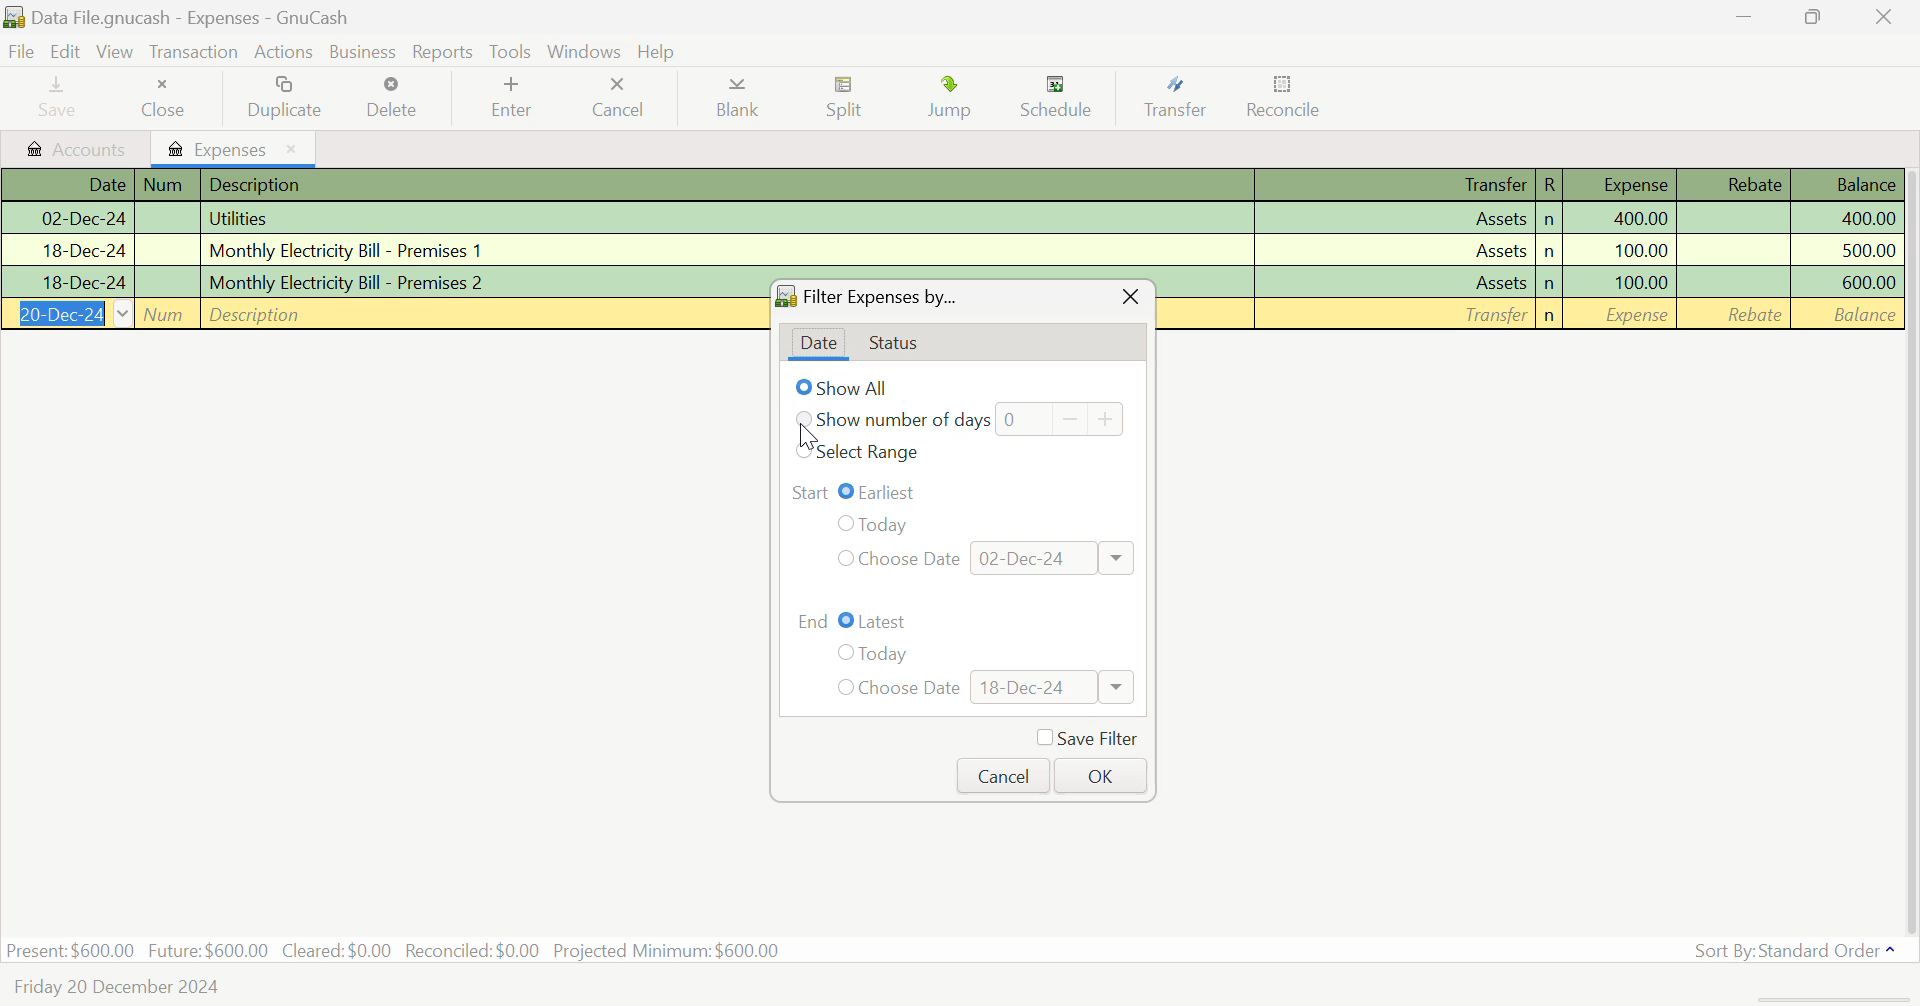 The width and height of the screenshot is (1920, 1006). What do you see at coordinates (1397, 185) in the screenshot?
I see `Transfer` at bounding box center [1397, 185].